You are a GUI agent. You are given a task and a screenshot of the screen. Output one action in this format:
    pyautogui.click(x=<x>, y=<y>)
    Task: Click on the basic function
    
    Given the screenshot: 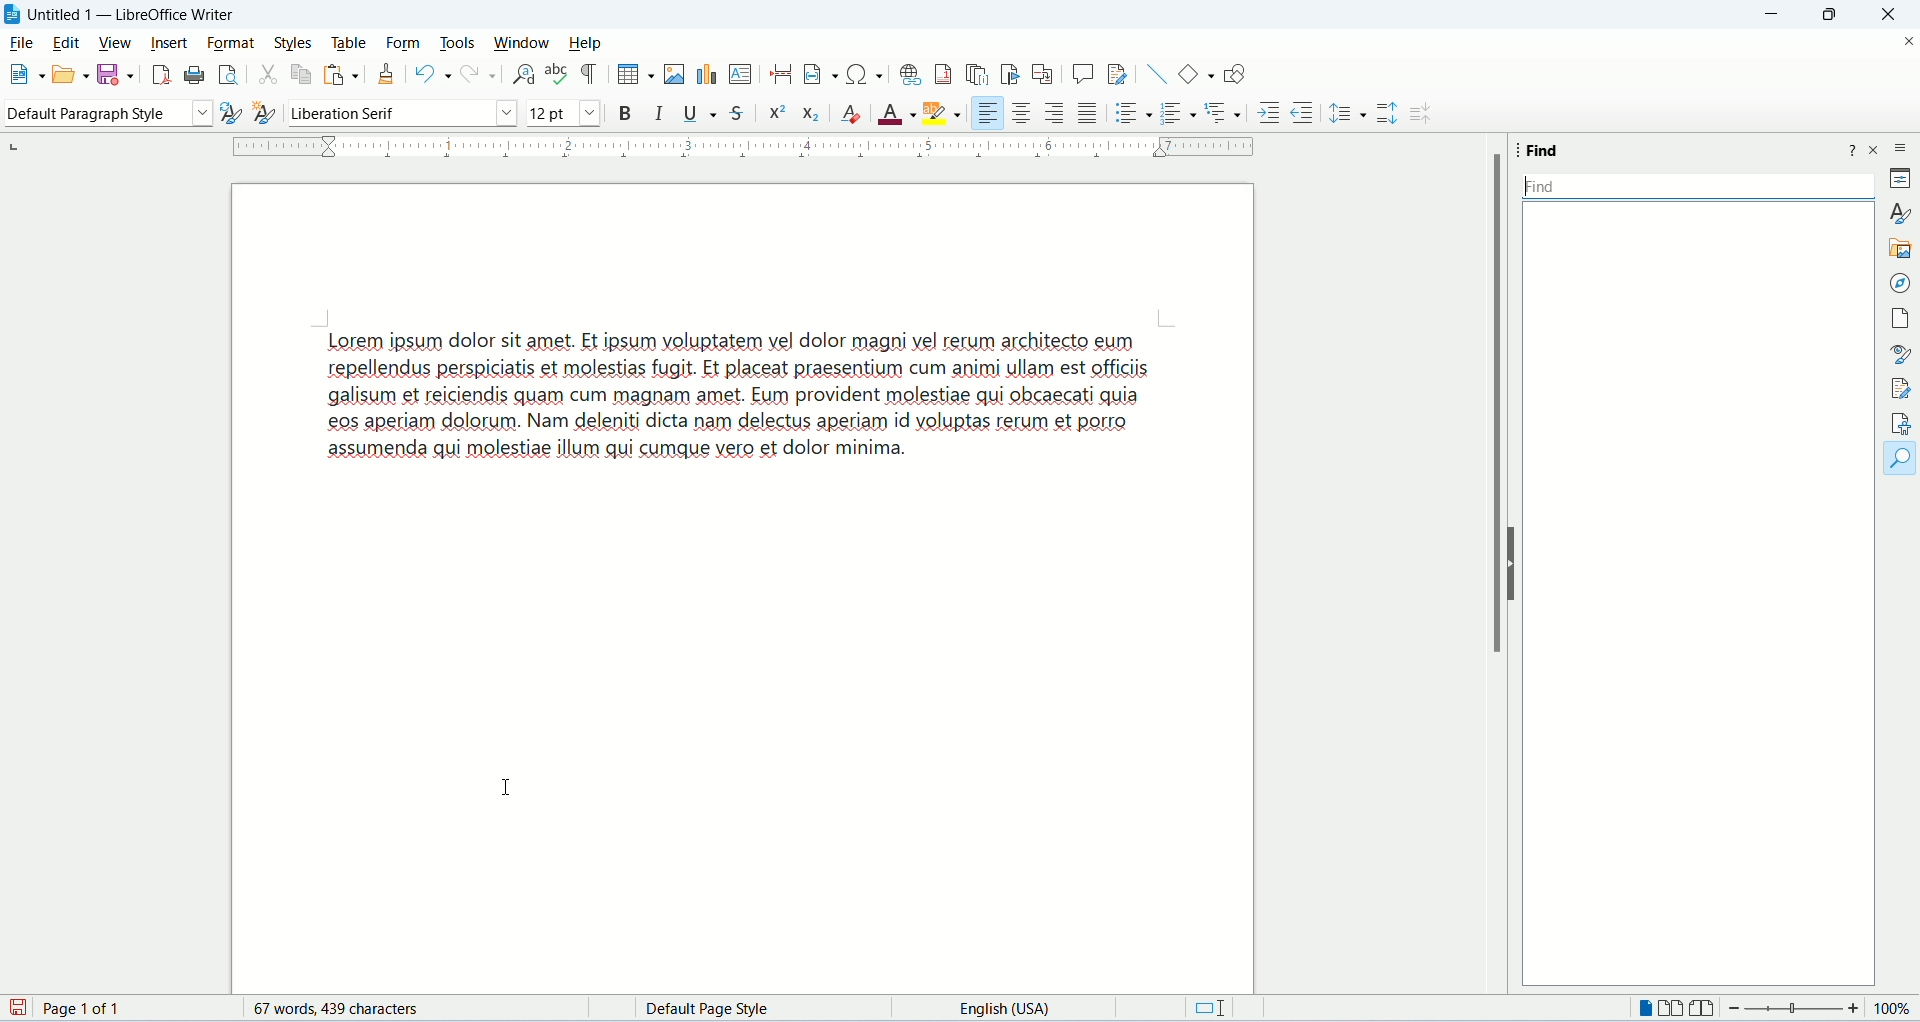 What is the action you would take?
    pyautogui.click(x=1196, y=73)
    